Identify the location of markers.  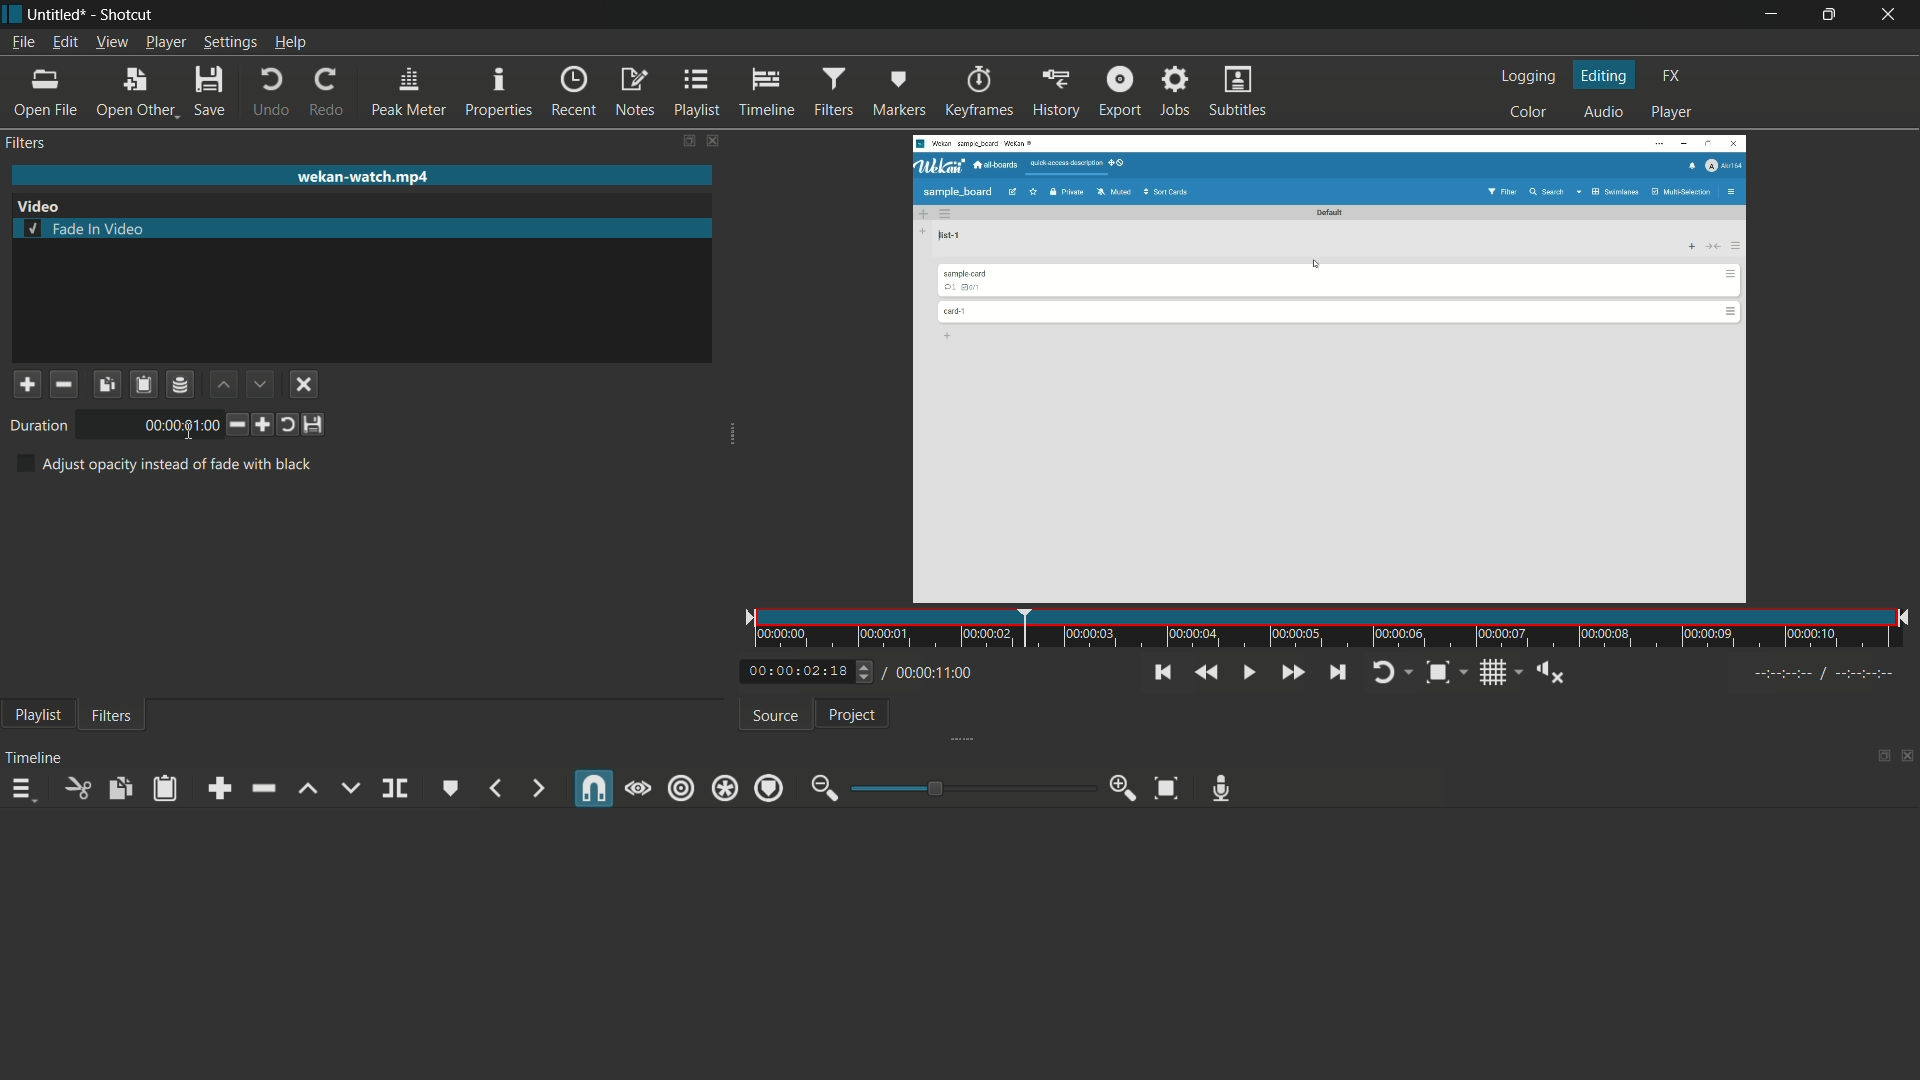
(898, 93).